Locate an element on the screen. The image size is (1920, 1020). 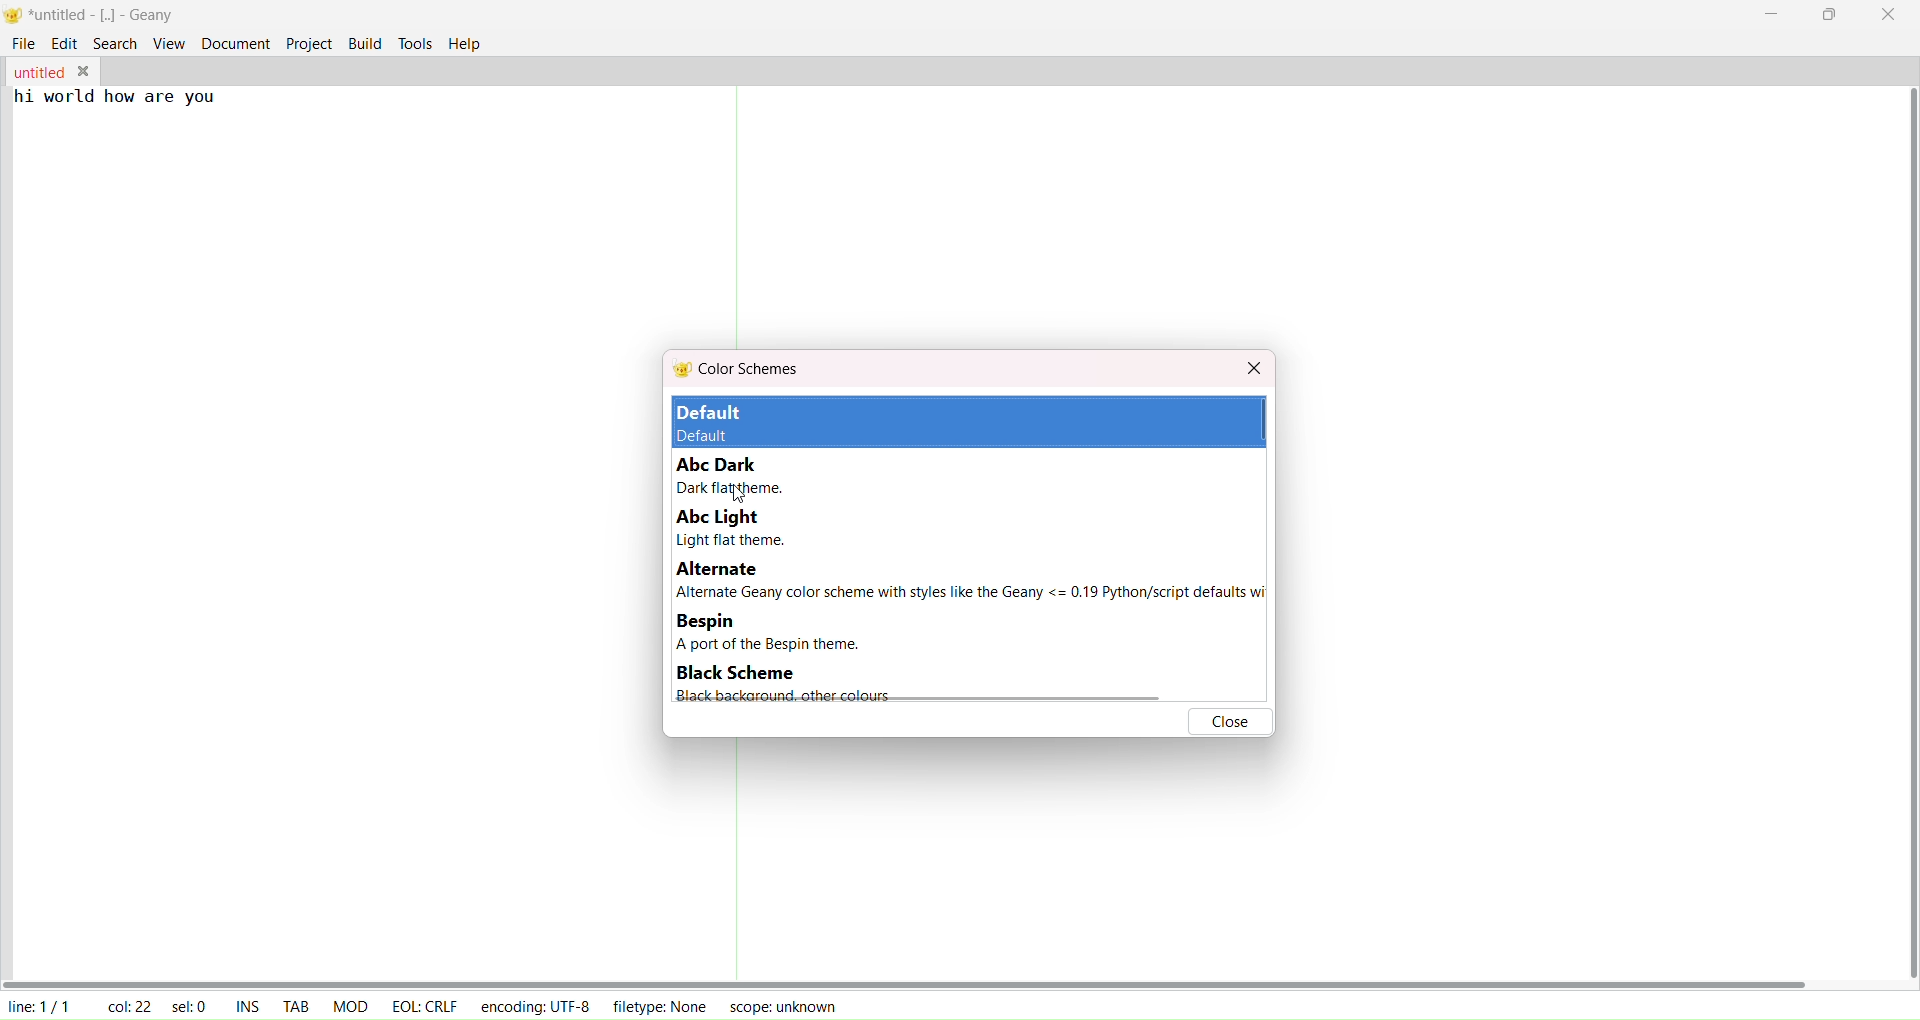
alternate is located at coordinates (721, 570).